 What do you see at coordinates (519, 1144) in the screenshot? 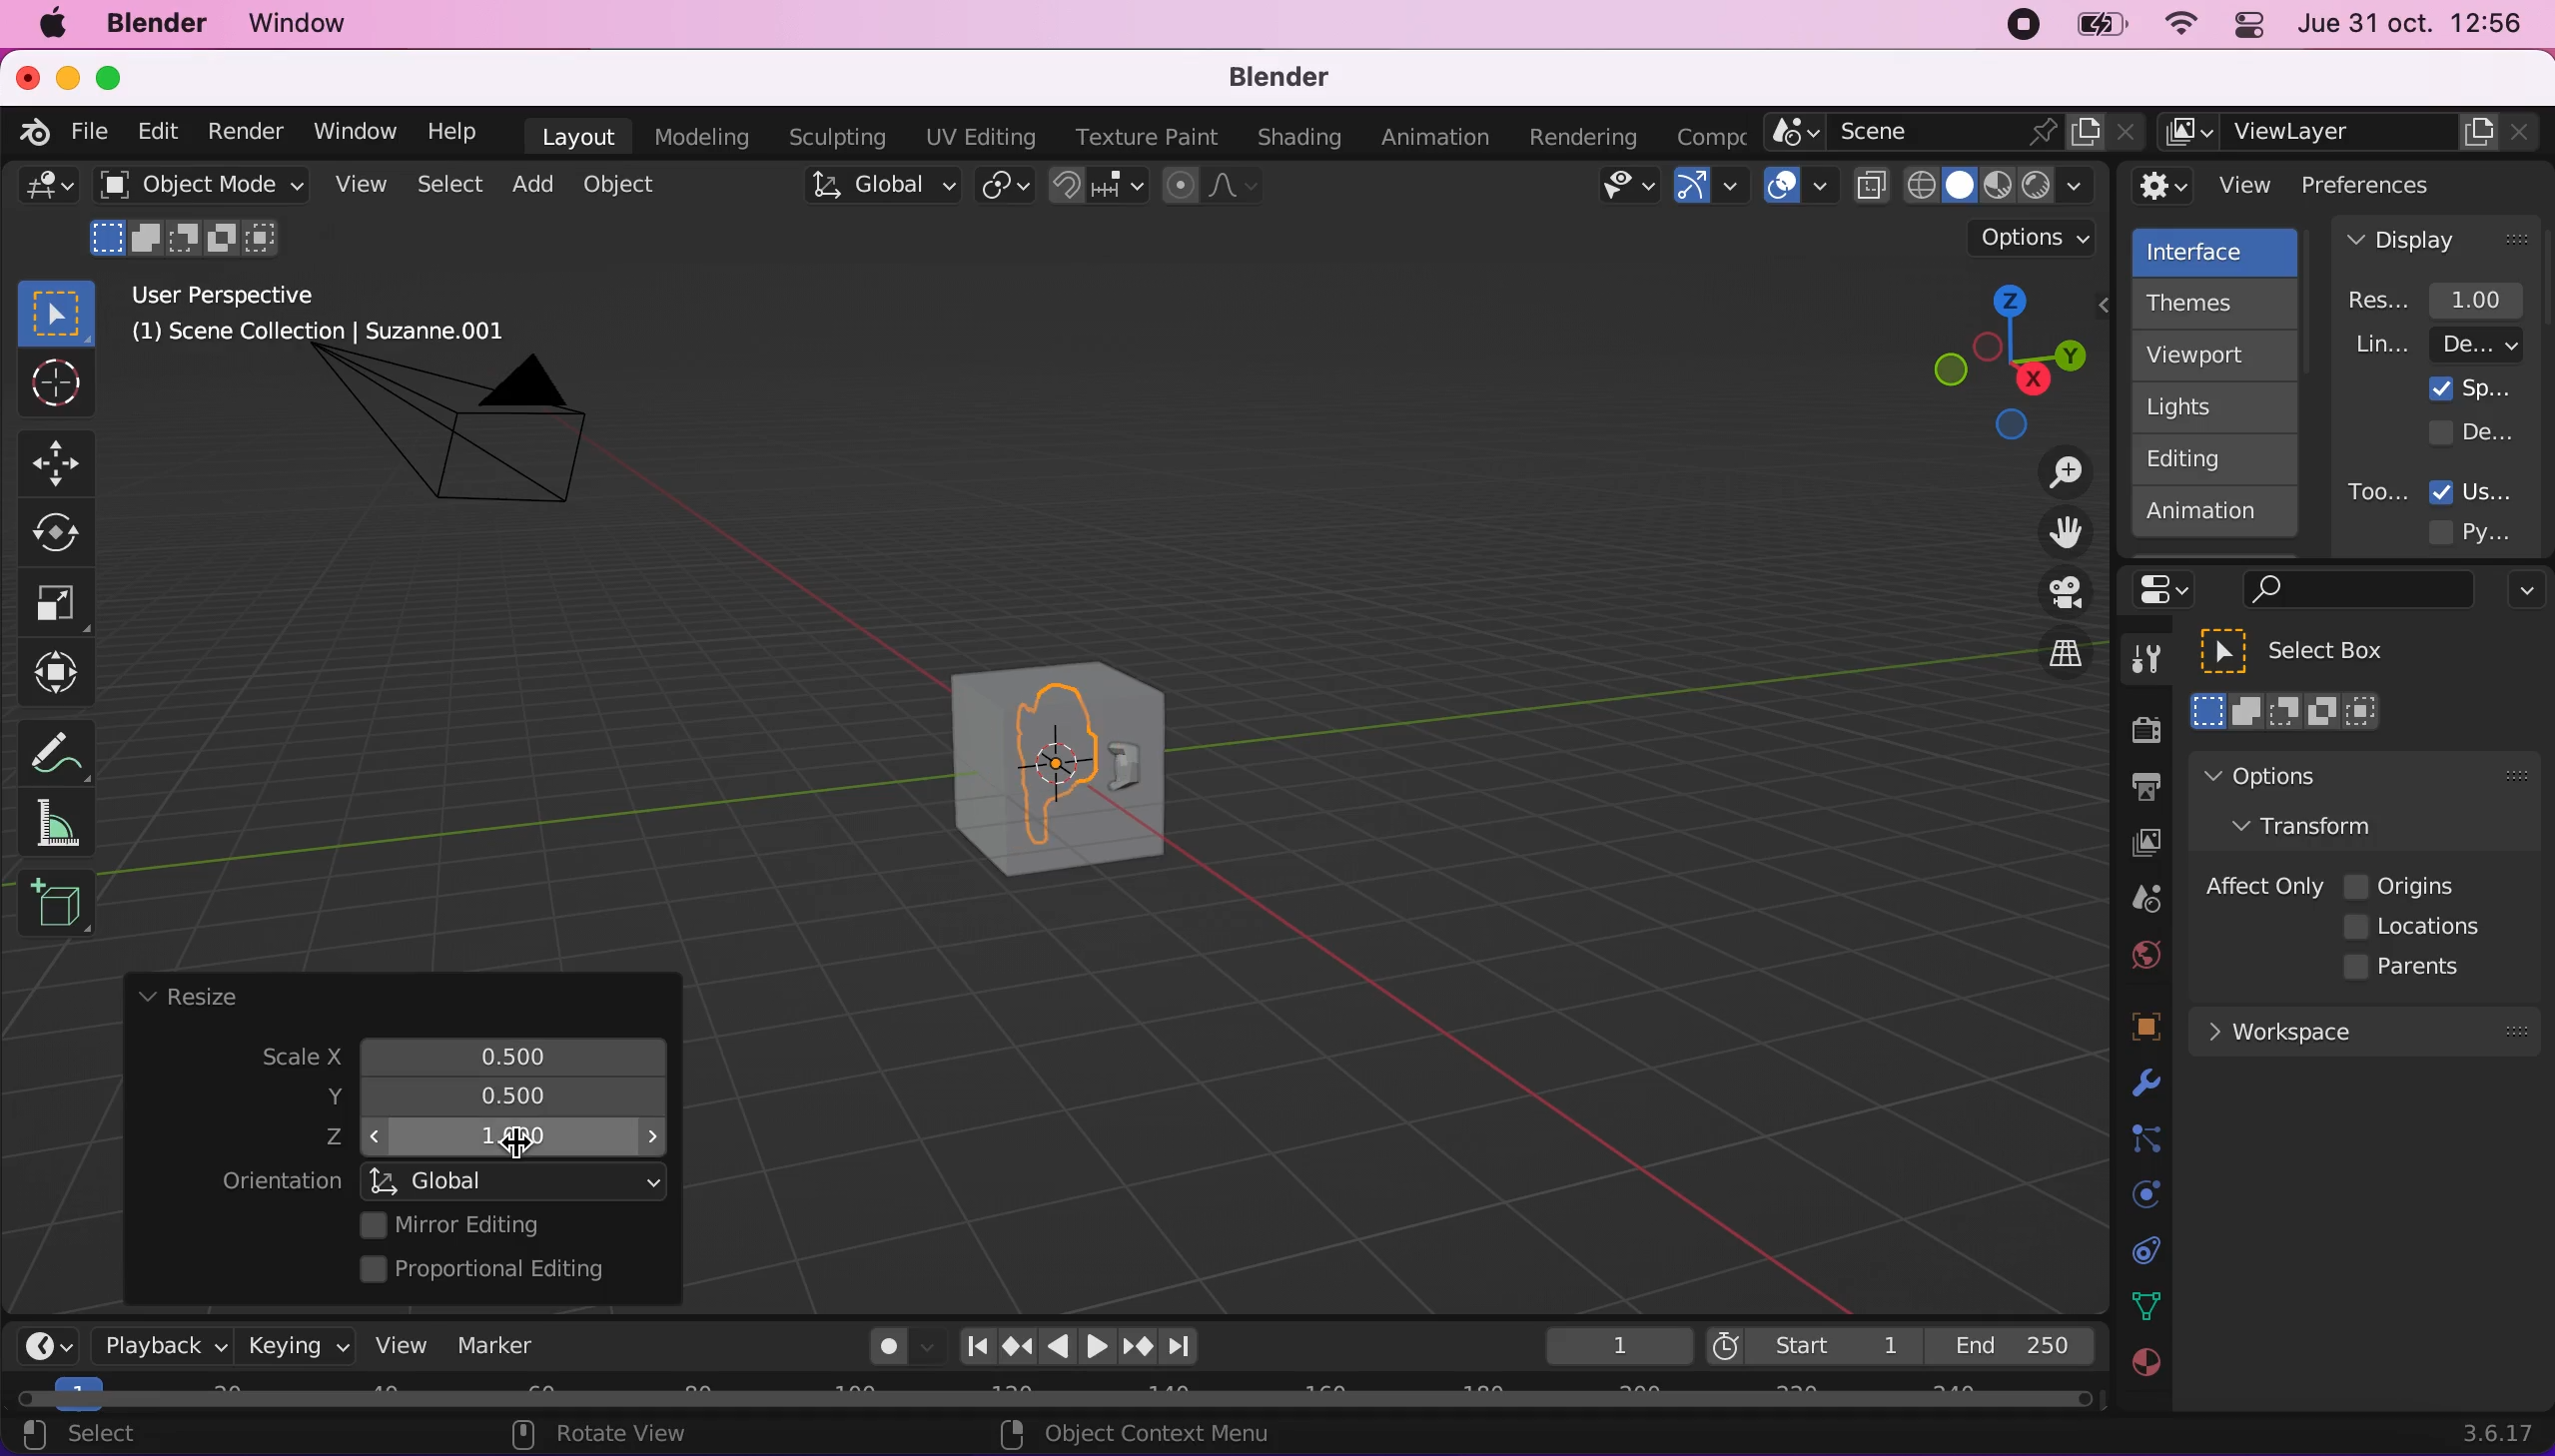
I see `cursor` at bounding box center [519, 1144].